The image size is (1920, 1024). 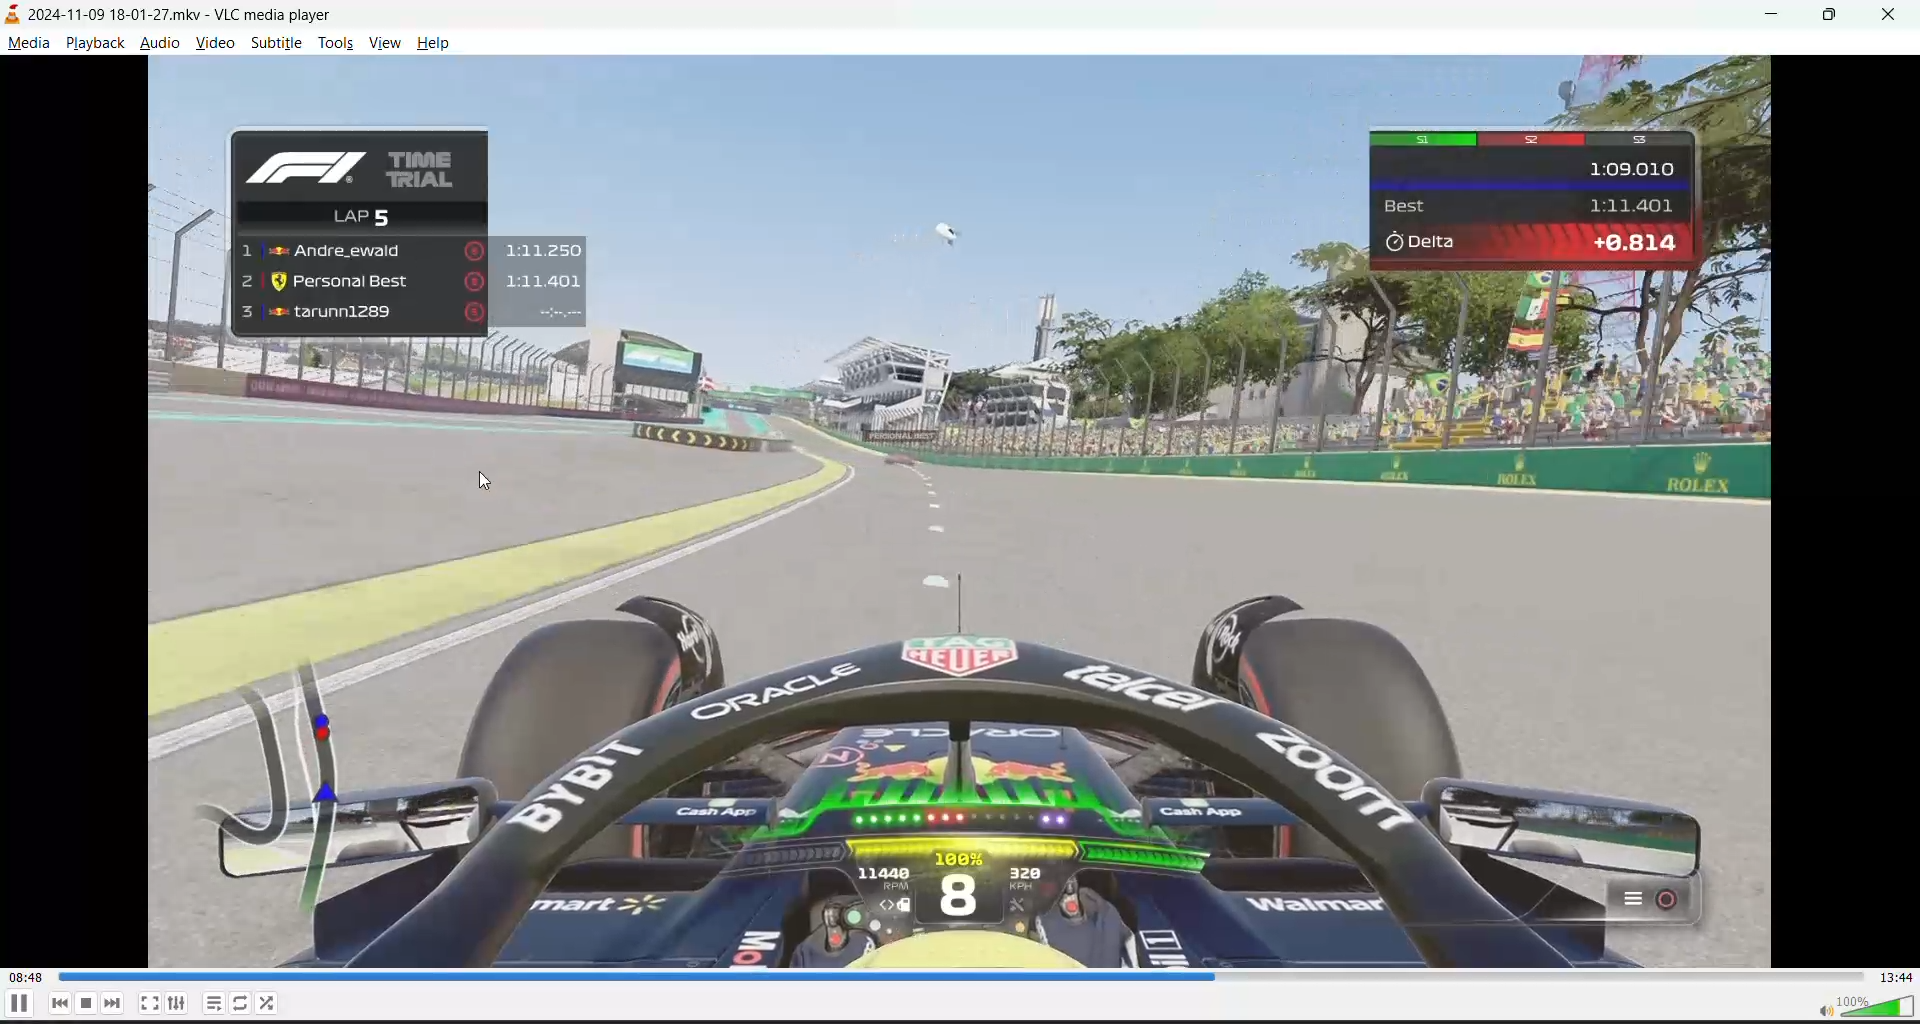 I want to click on track slider, so click(x=952, y=977).